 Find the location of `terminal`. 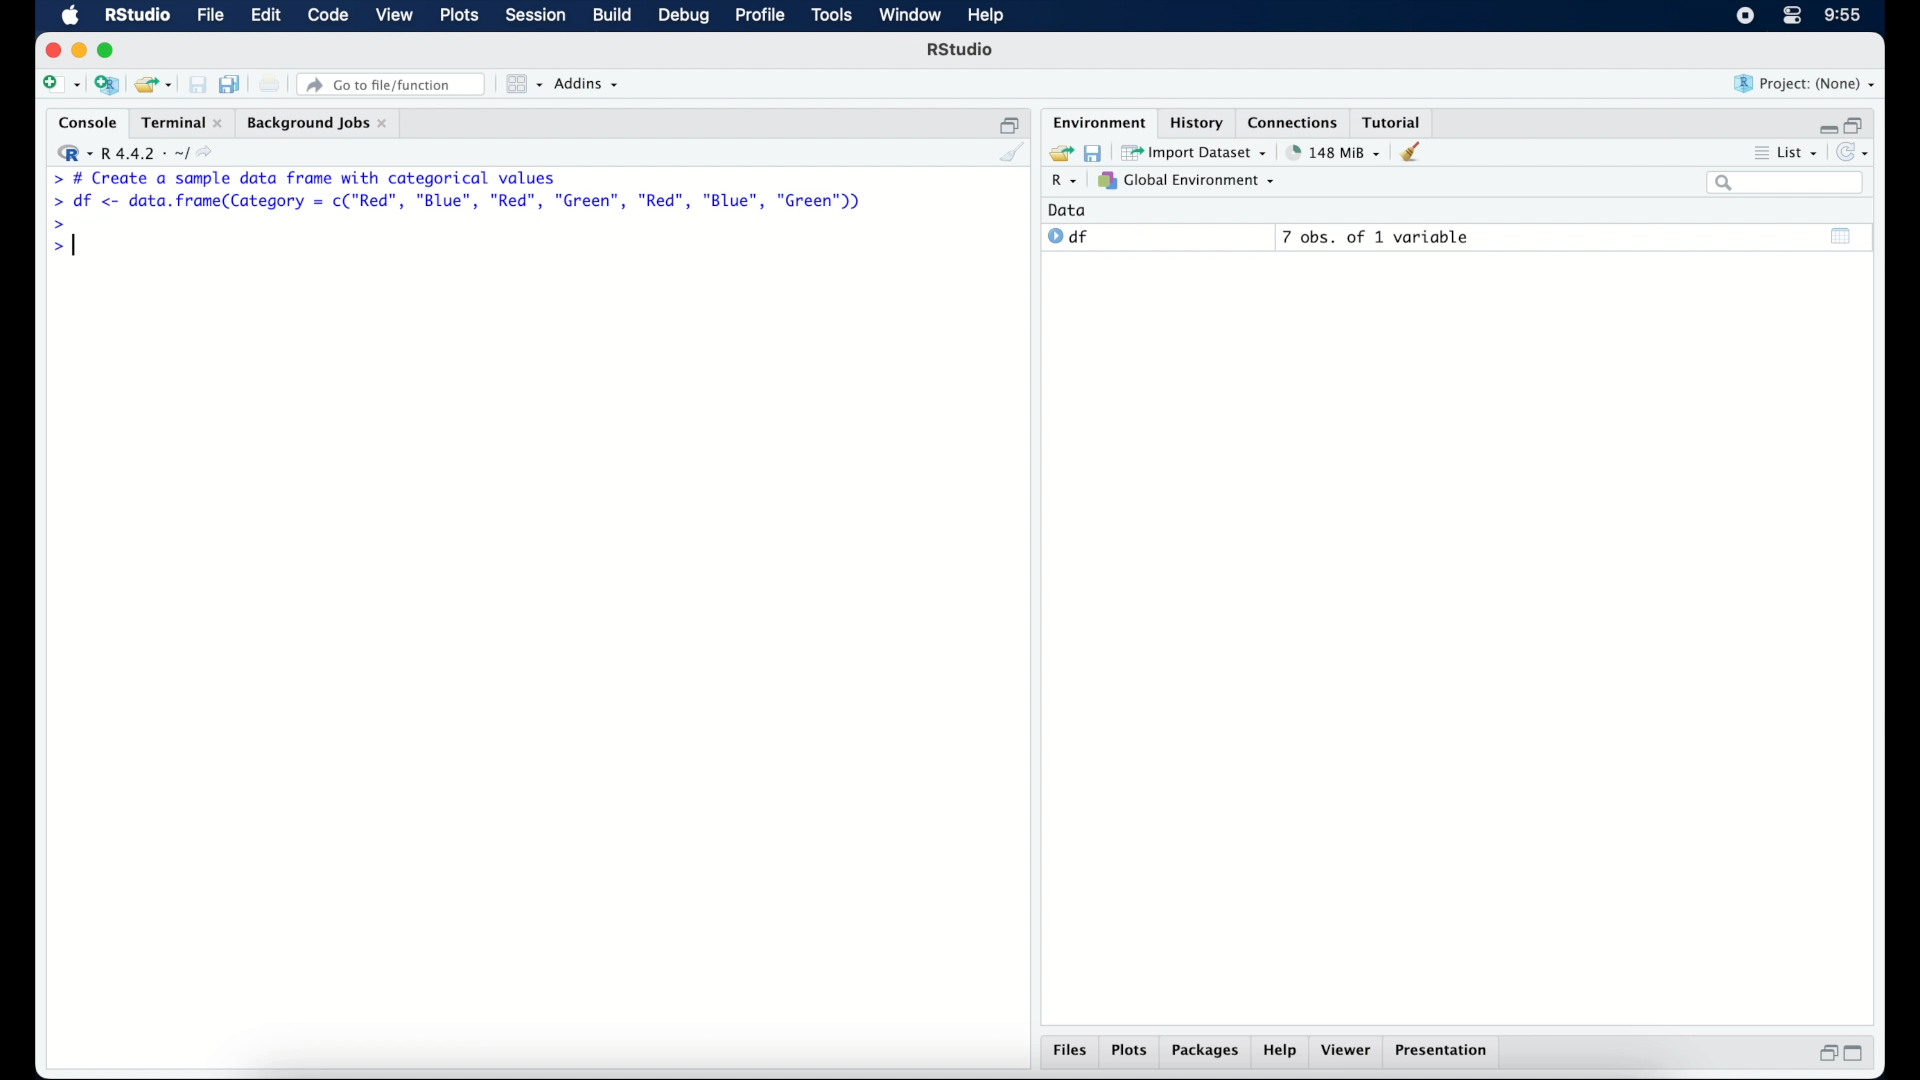

terminal is located at coordinates (179, 120).